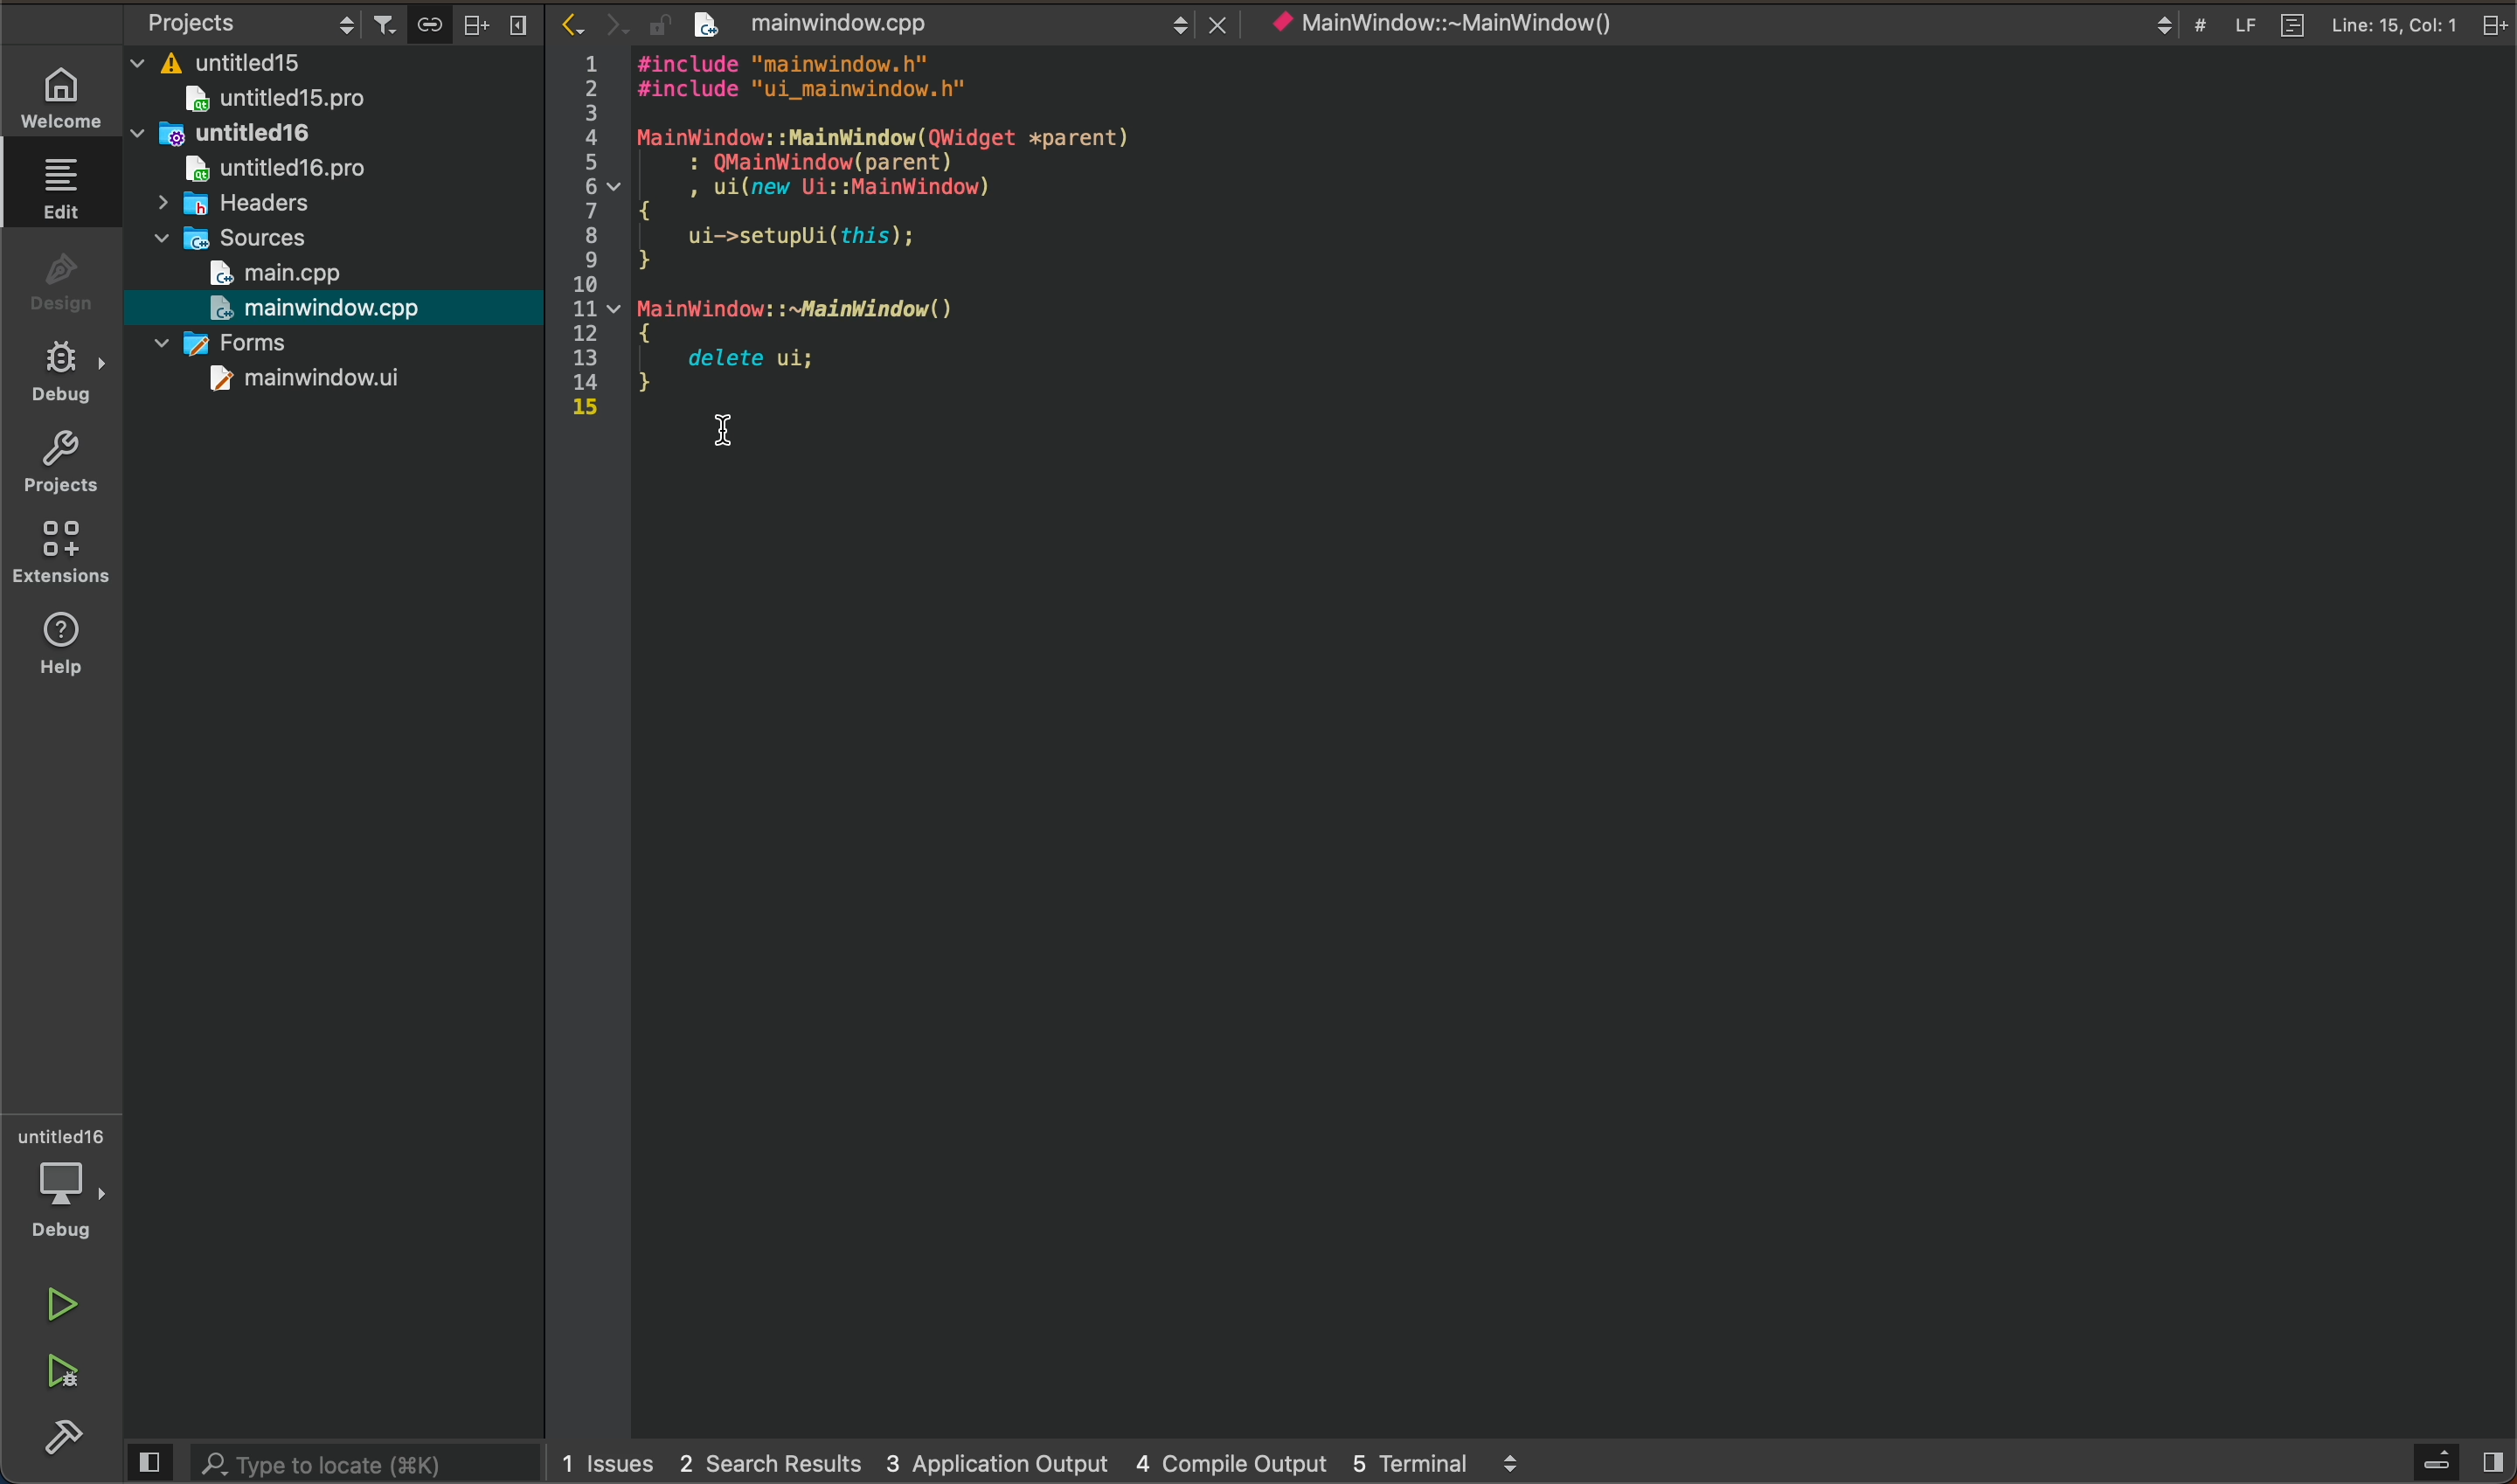 This screenshot has width=2517, height=1484. Describe the element at coordinates (384, 18) in the screenshot. I see `Filter` at that location.